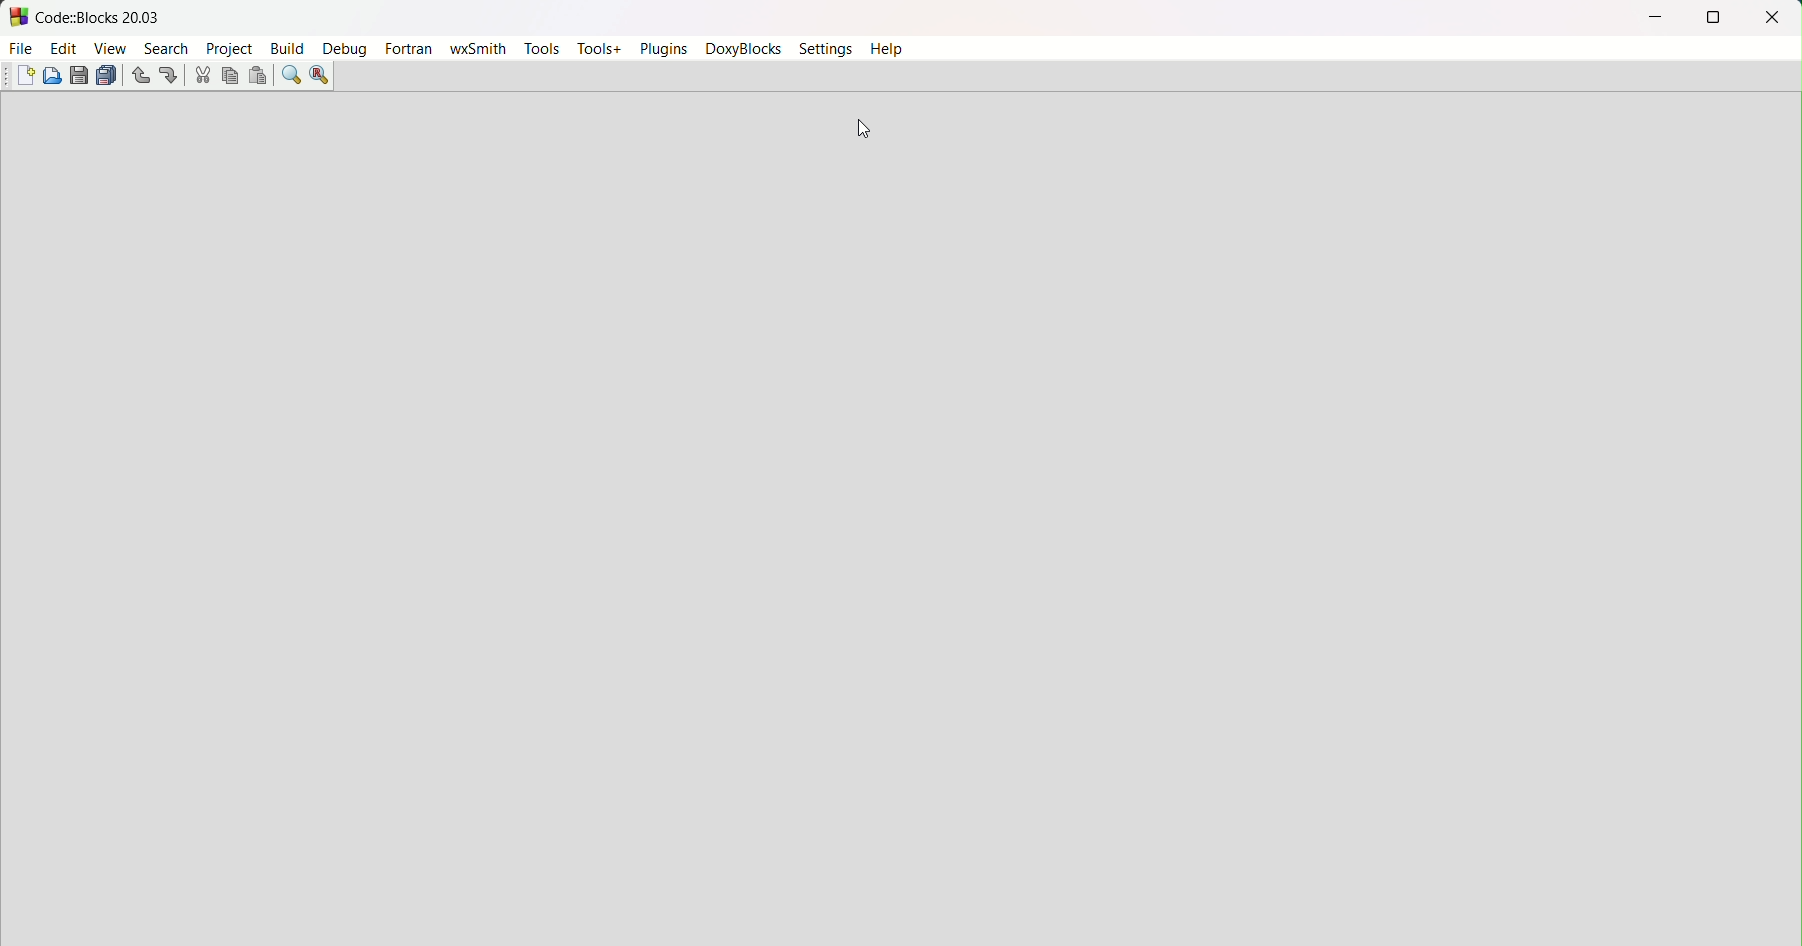  What do you see at coordinates (541, 49) in the screenshot?
I see `tools` at bounding box center [541, 49].